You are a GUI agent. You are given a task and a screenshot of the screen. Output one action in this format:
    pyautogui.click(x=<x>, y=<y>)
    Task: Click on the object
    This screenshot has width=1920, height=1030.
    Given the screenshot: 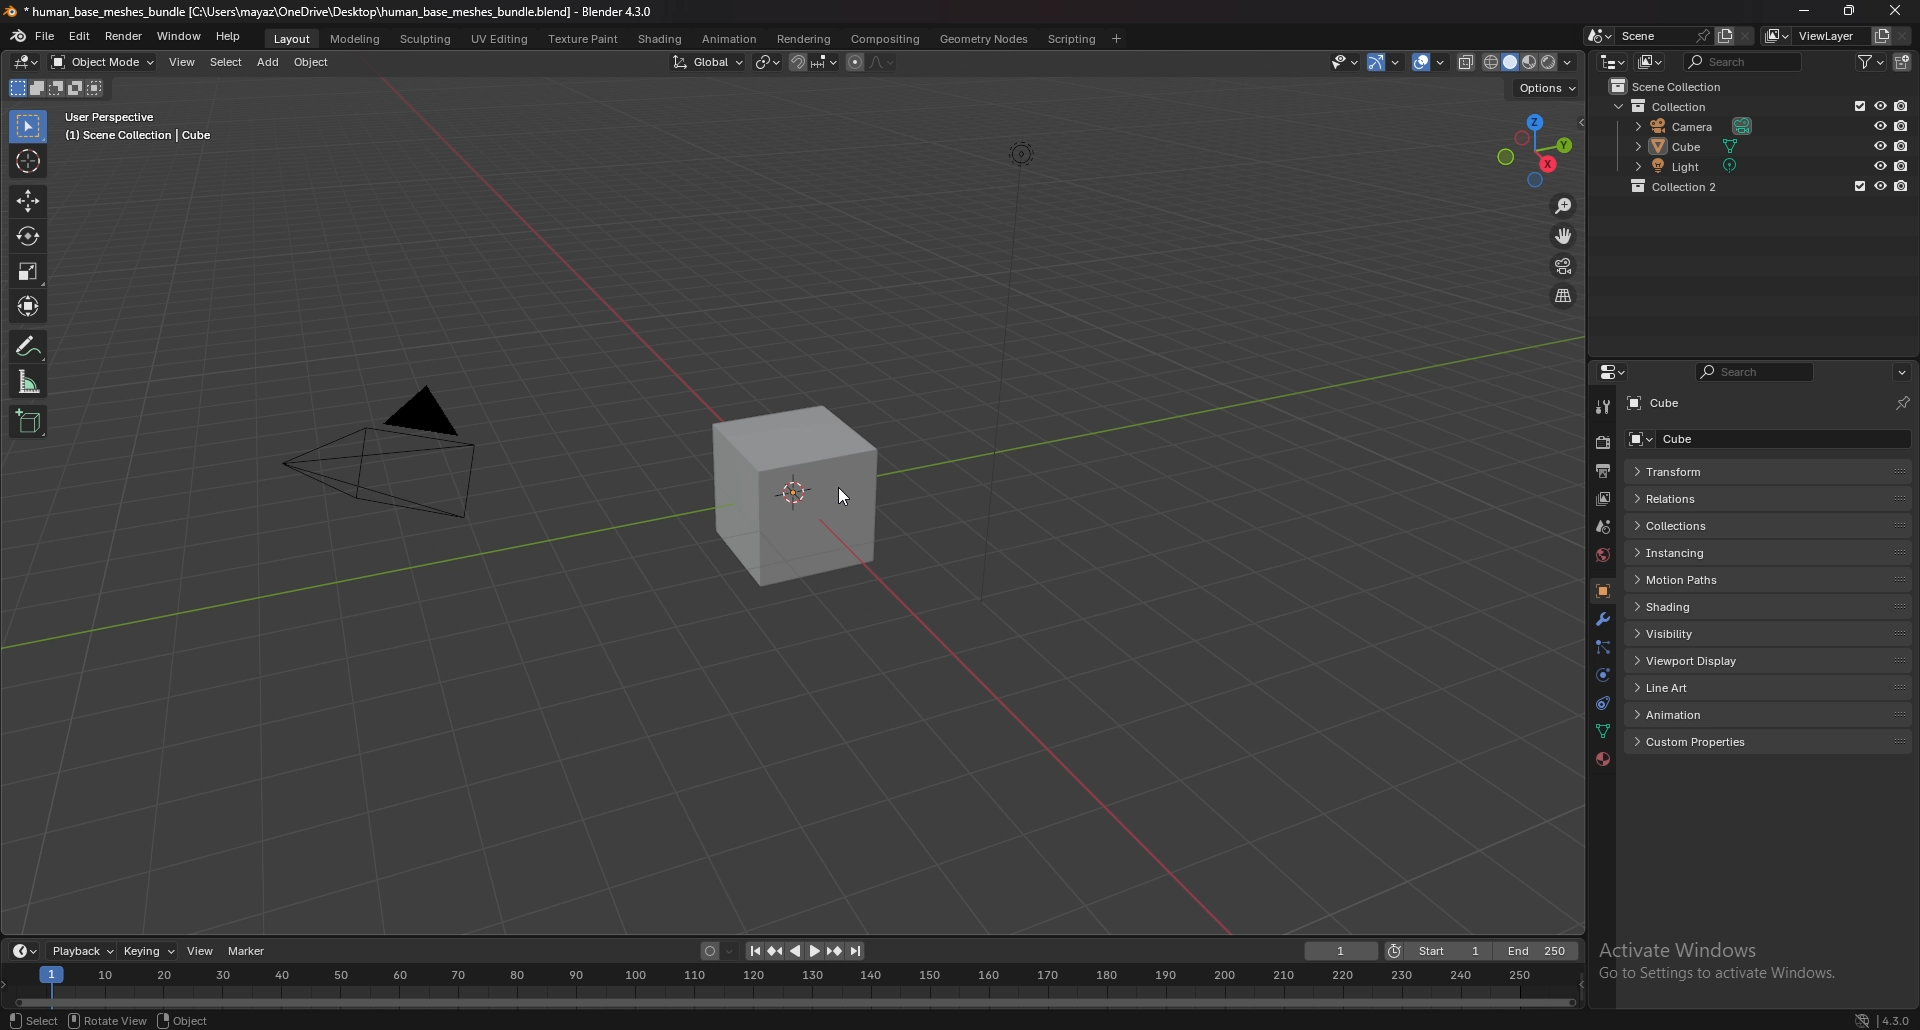 What is the action you would take?
    pyautogui.click(x=186, y=1018)
    